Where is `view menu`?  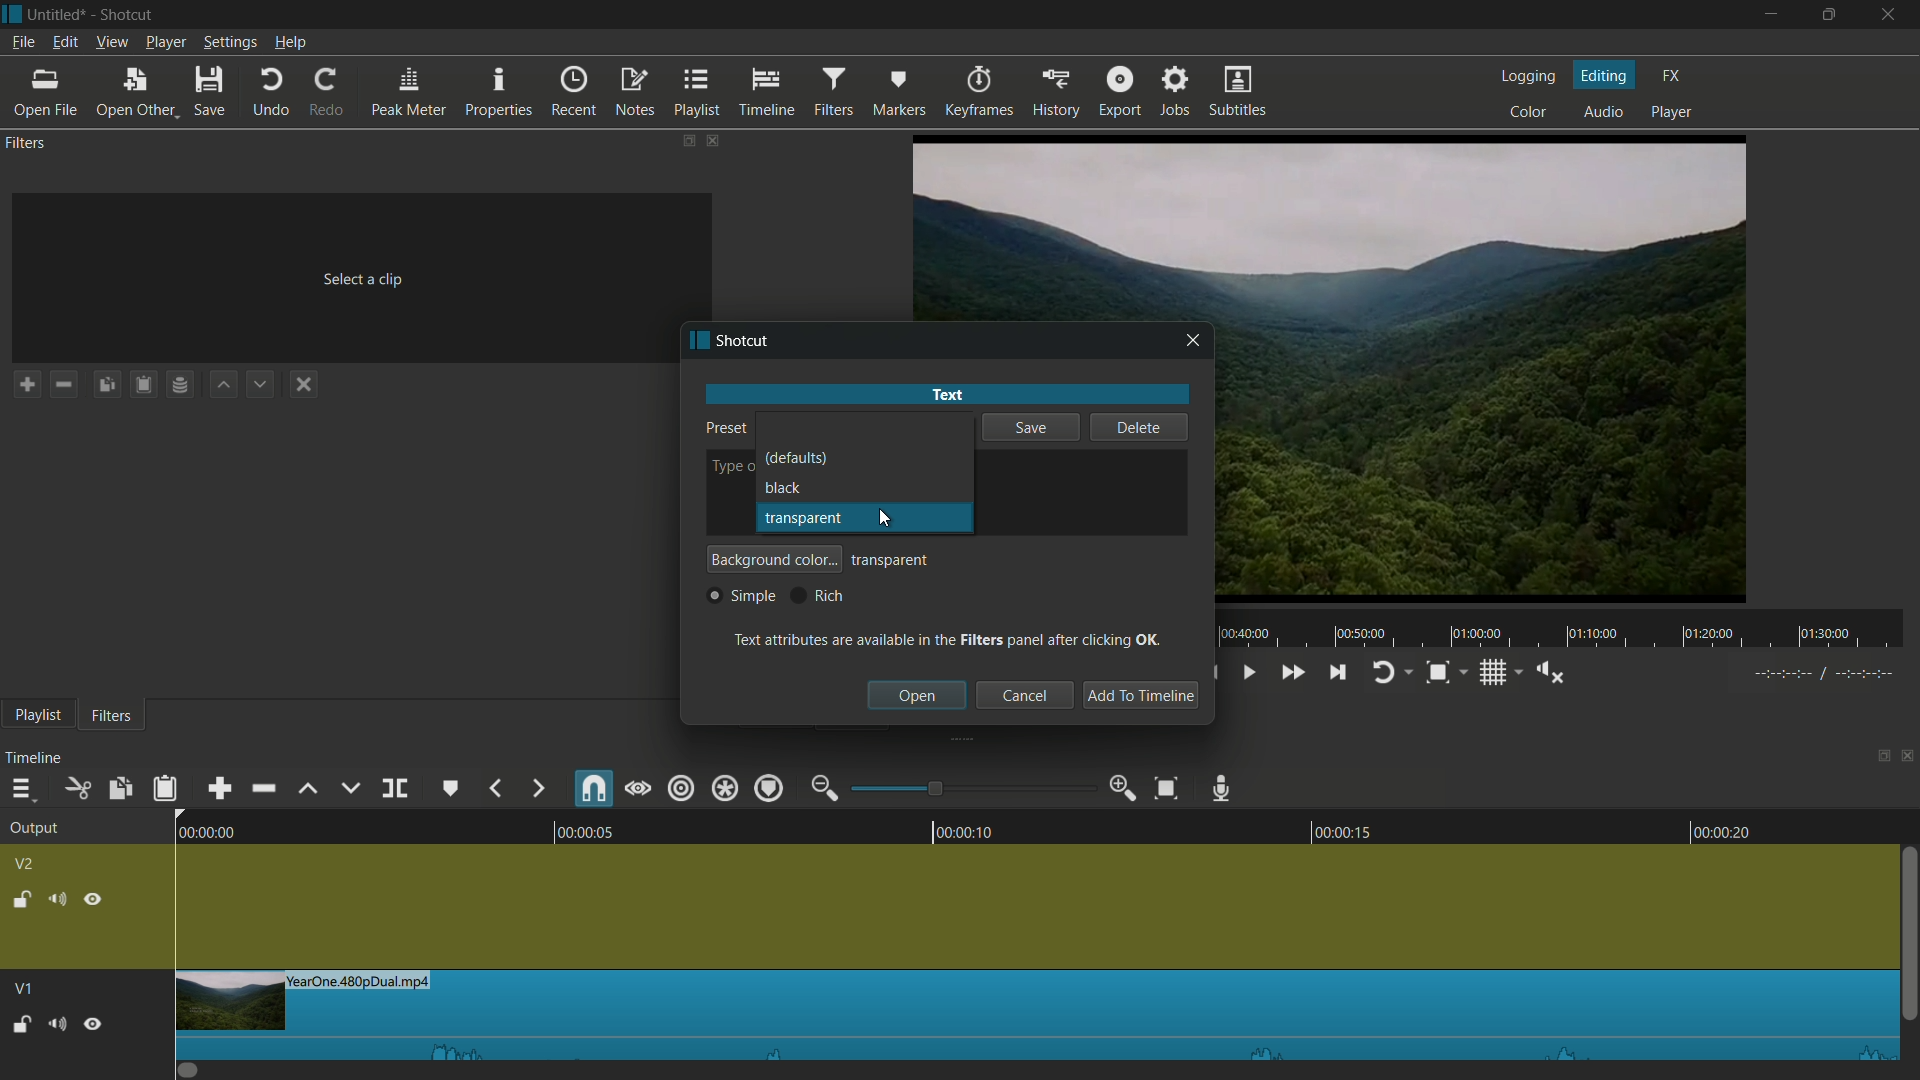
view menu is located at coordinates (113, 42).